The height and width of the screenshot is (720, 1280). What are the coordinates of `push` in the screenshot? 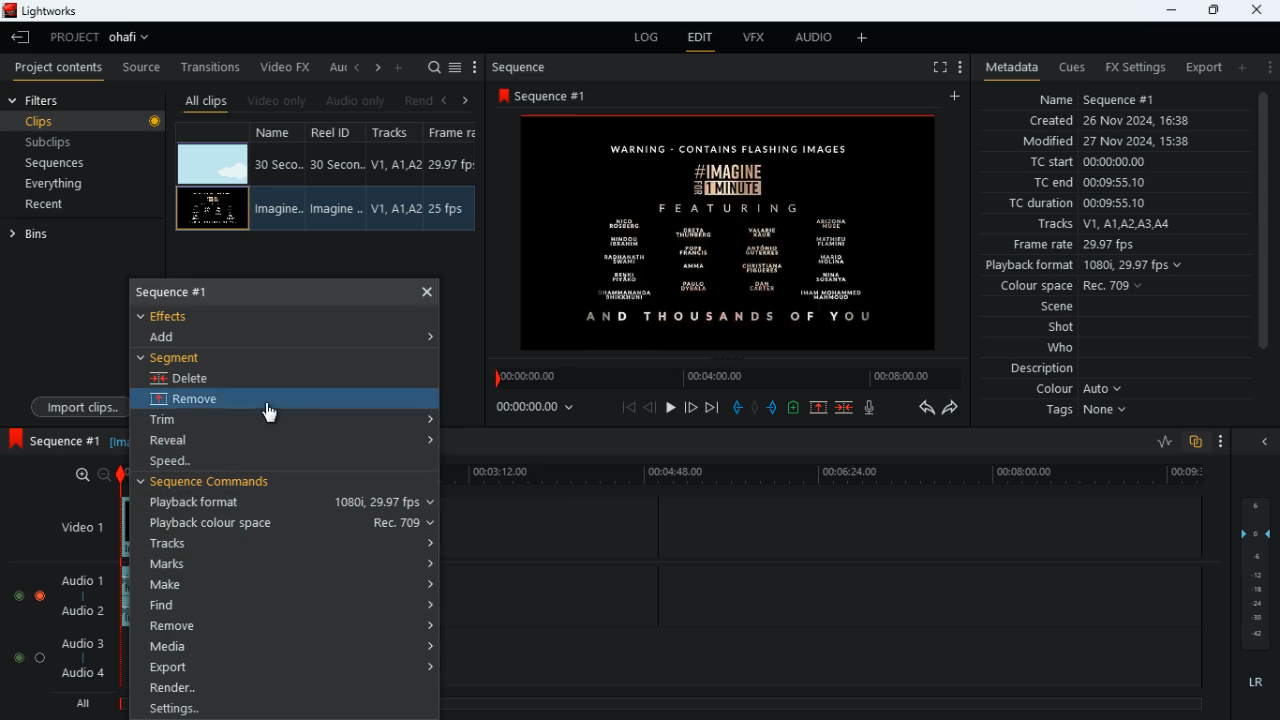 It's located at (774, 409).